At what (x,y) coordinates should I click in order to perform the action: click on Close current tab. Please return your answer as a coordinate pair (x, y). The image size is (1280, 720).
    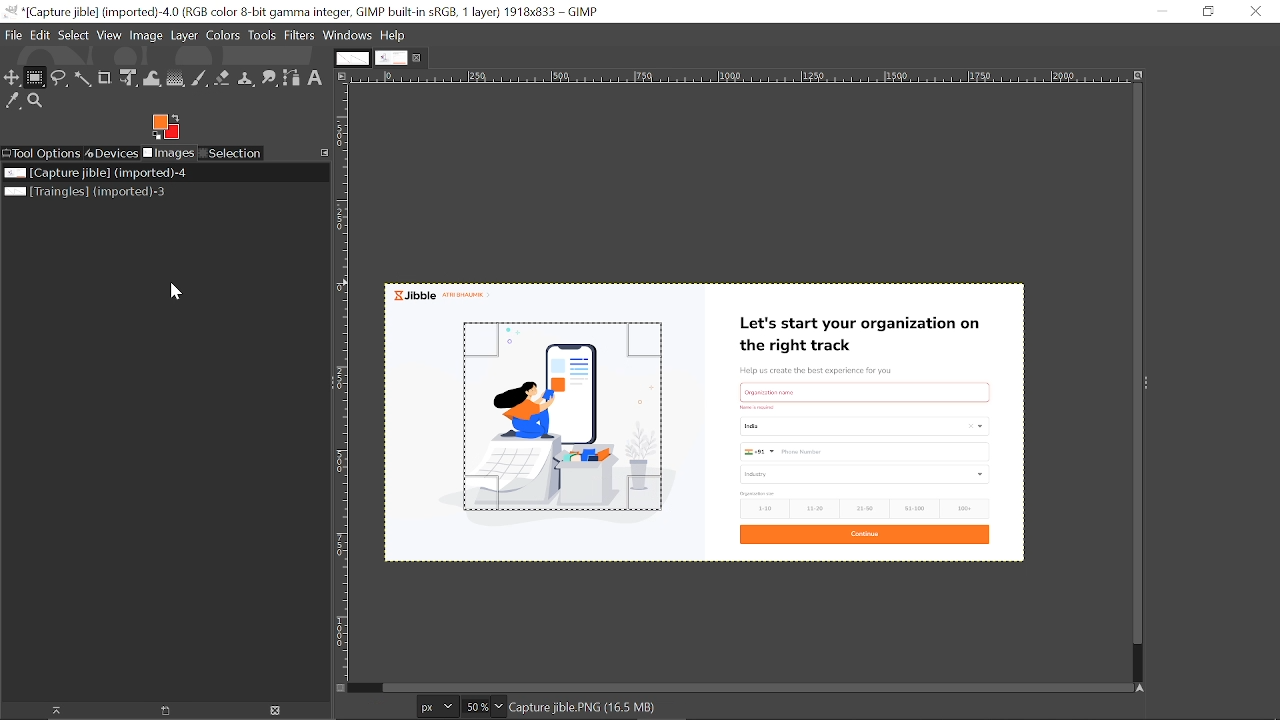
    Looking at the image, I should click on (418, 59).